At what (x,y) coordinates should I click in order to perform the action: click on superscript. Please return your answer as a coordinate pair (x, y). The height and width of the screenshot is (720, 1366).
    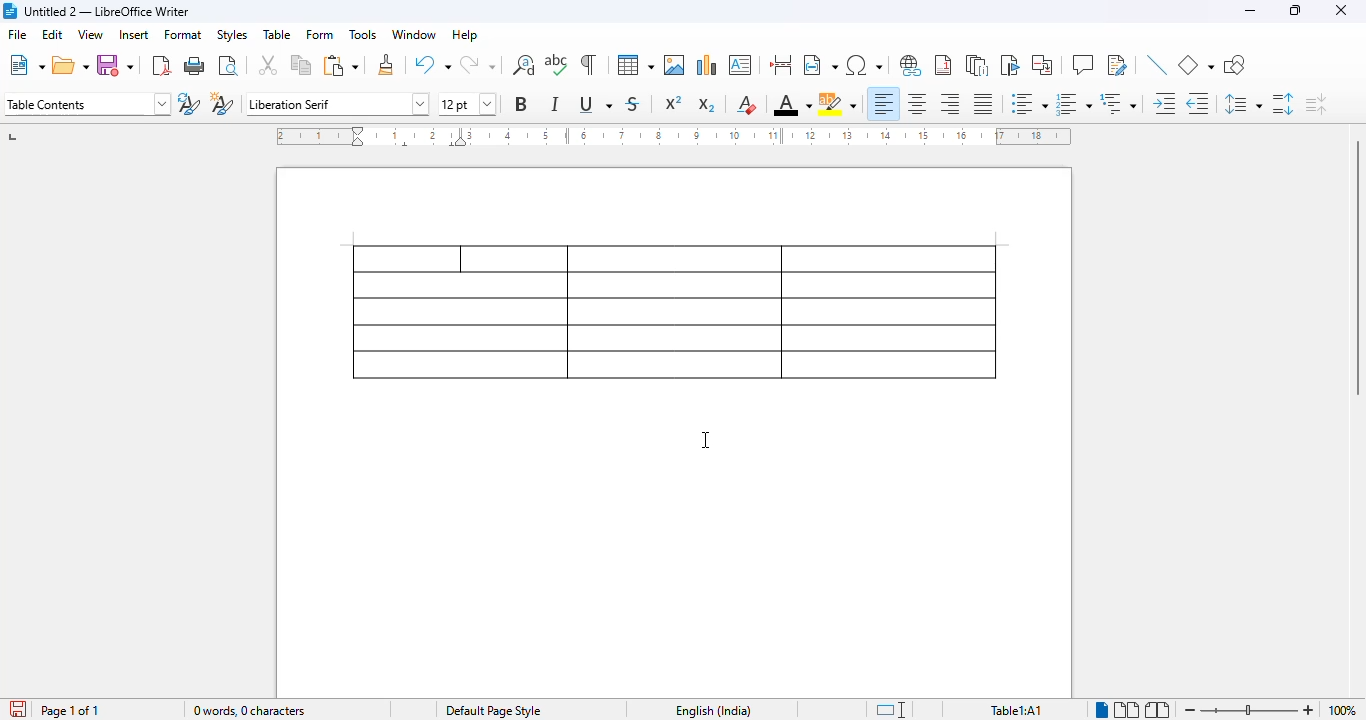
    Looking at the image, I should click on (673, 103).